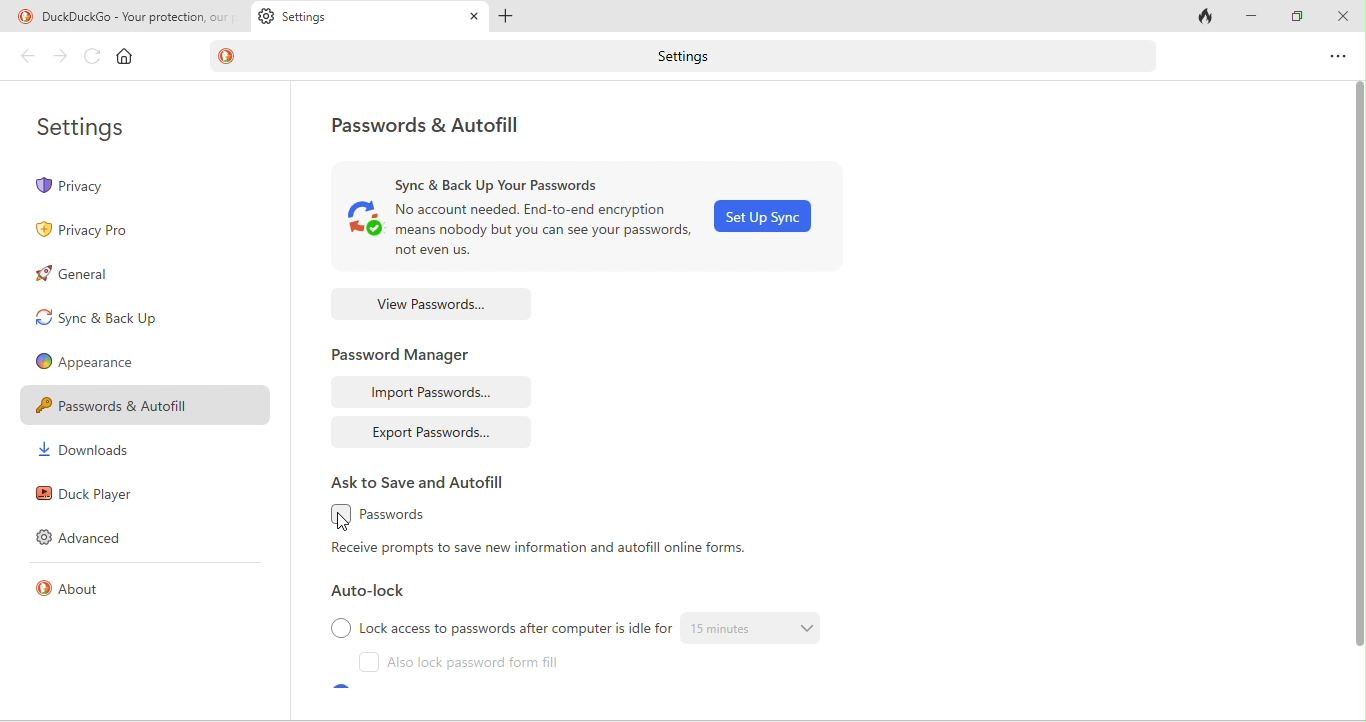  What do you see at coordinates (483, 663) in the screenshot?
I see `also lock password form fill` at bounding box center [483, 663].